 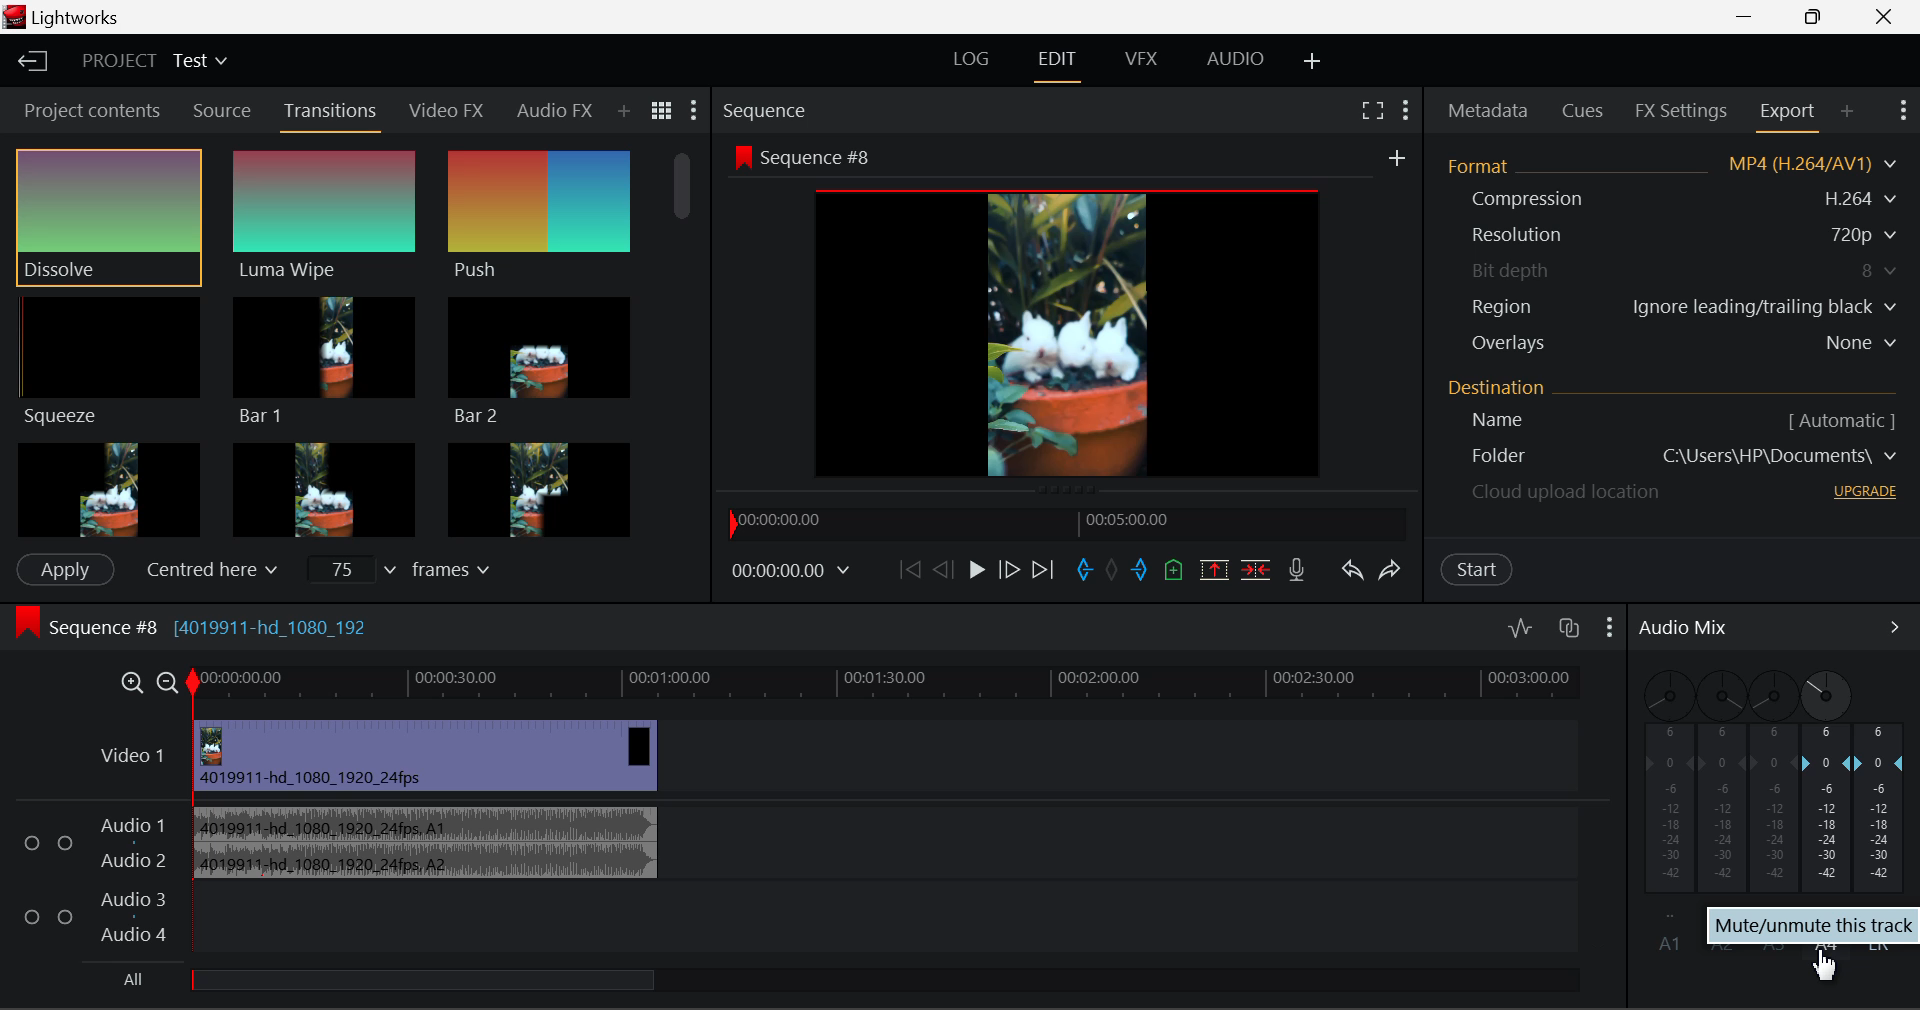 I want to click on Audio Input Field, so click(x=810, y=881).